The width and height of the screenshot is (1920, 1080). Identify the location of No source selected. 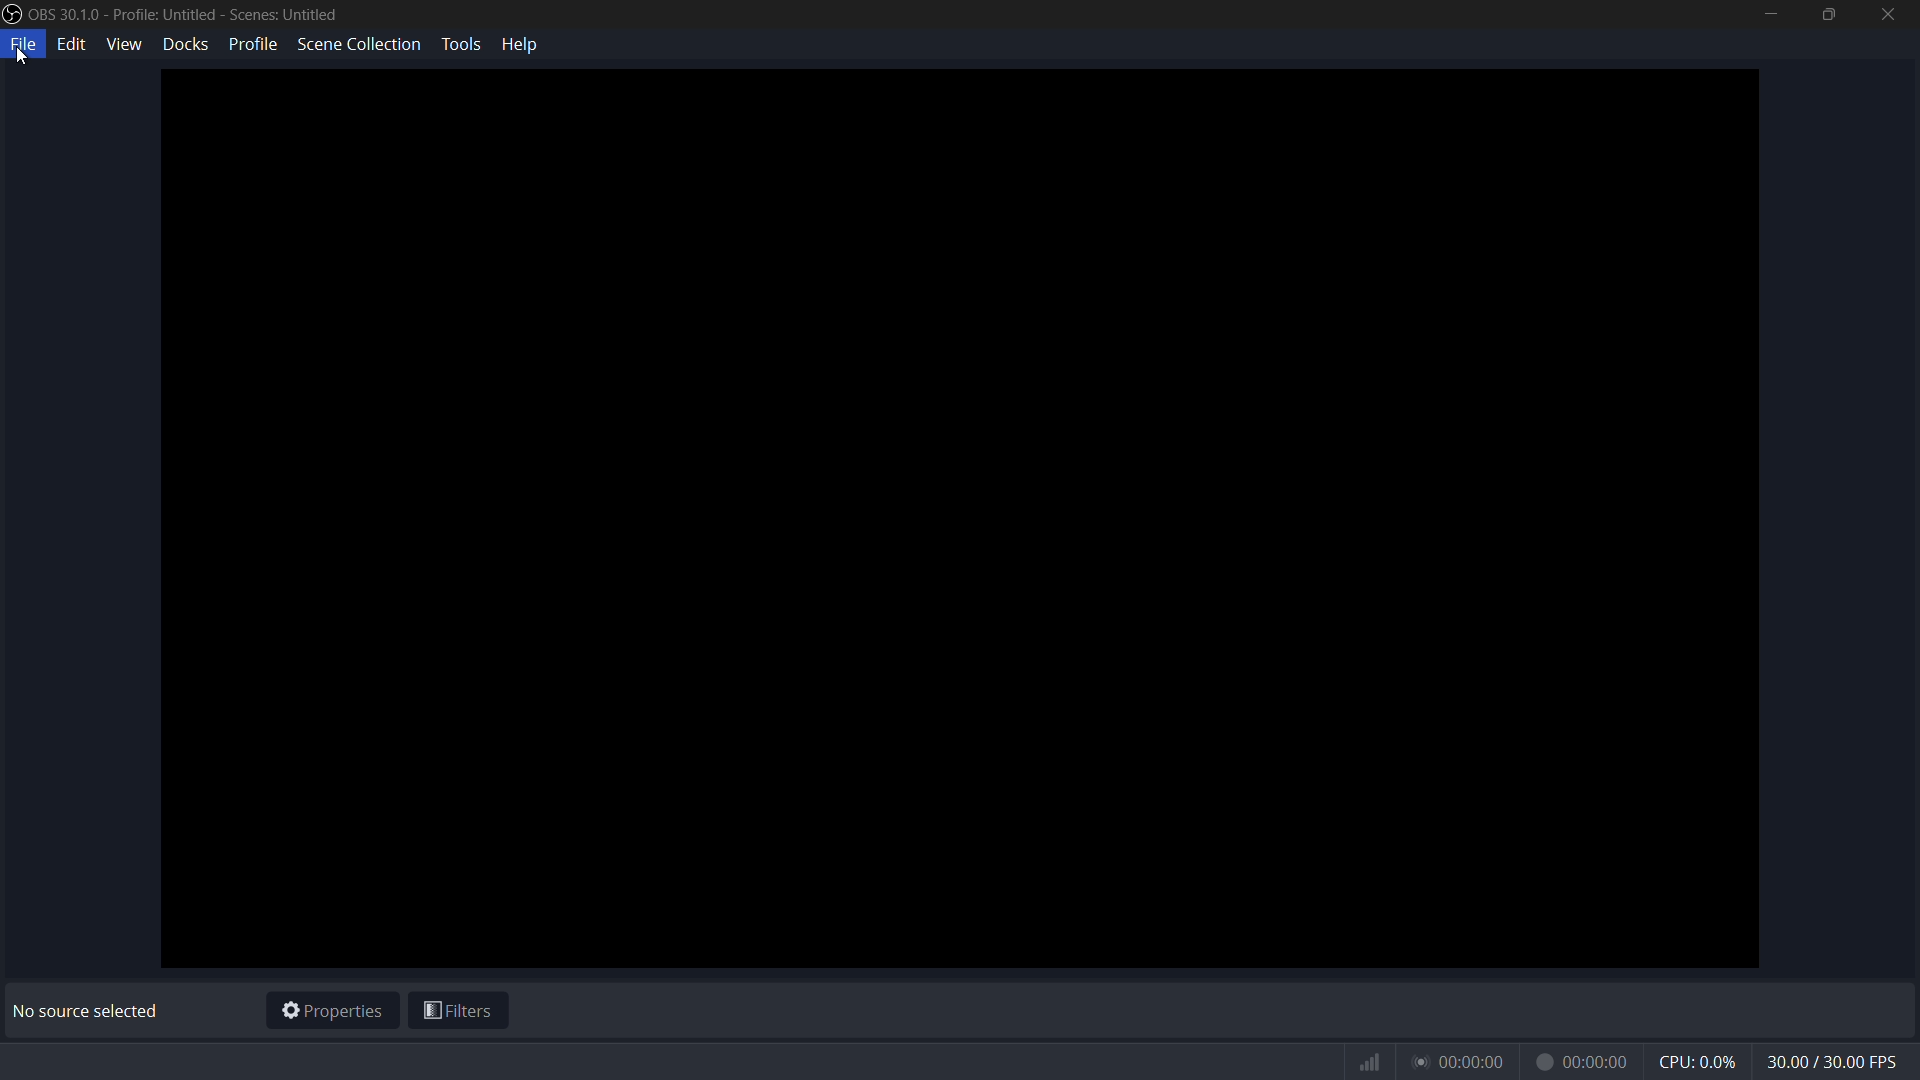
(91, 1011).